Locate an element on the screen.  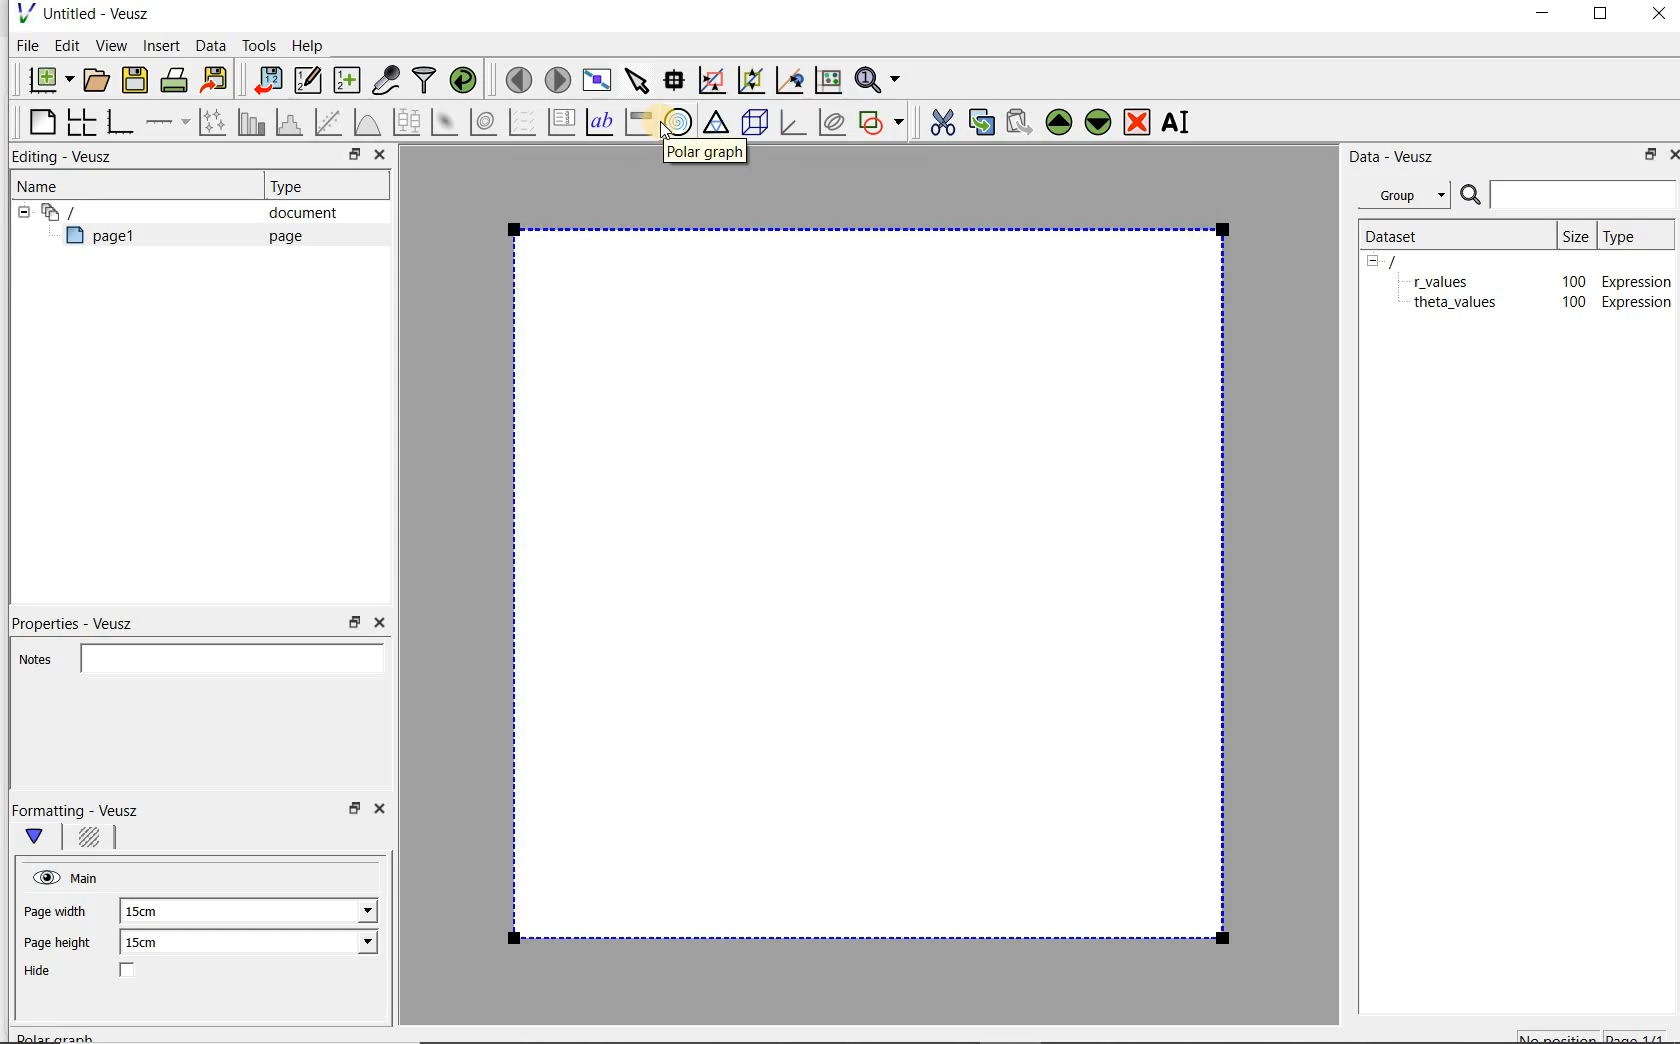
plot a vector field is located at coordinates (523, 120).